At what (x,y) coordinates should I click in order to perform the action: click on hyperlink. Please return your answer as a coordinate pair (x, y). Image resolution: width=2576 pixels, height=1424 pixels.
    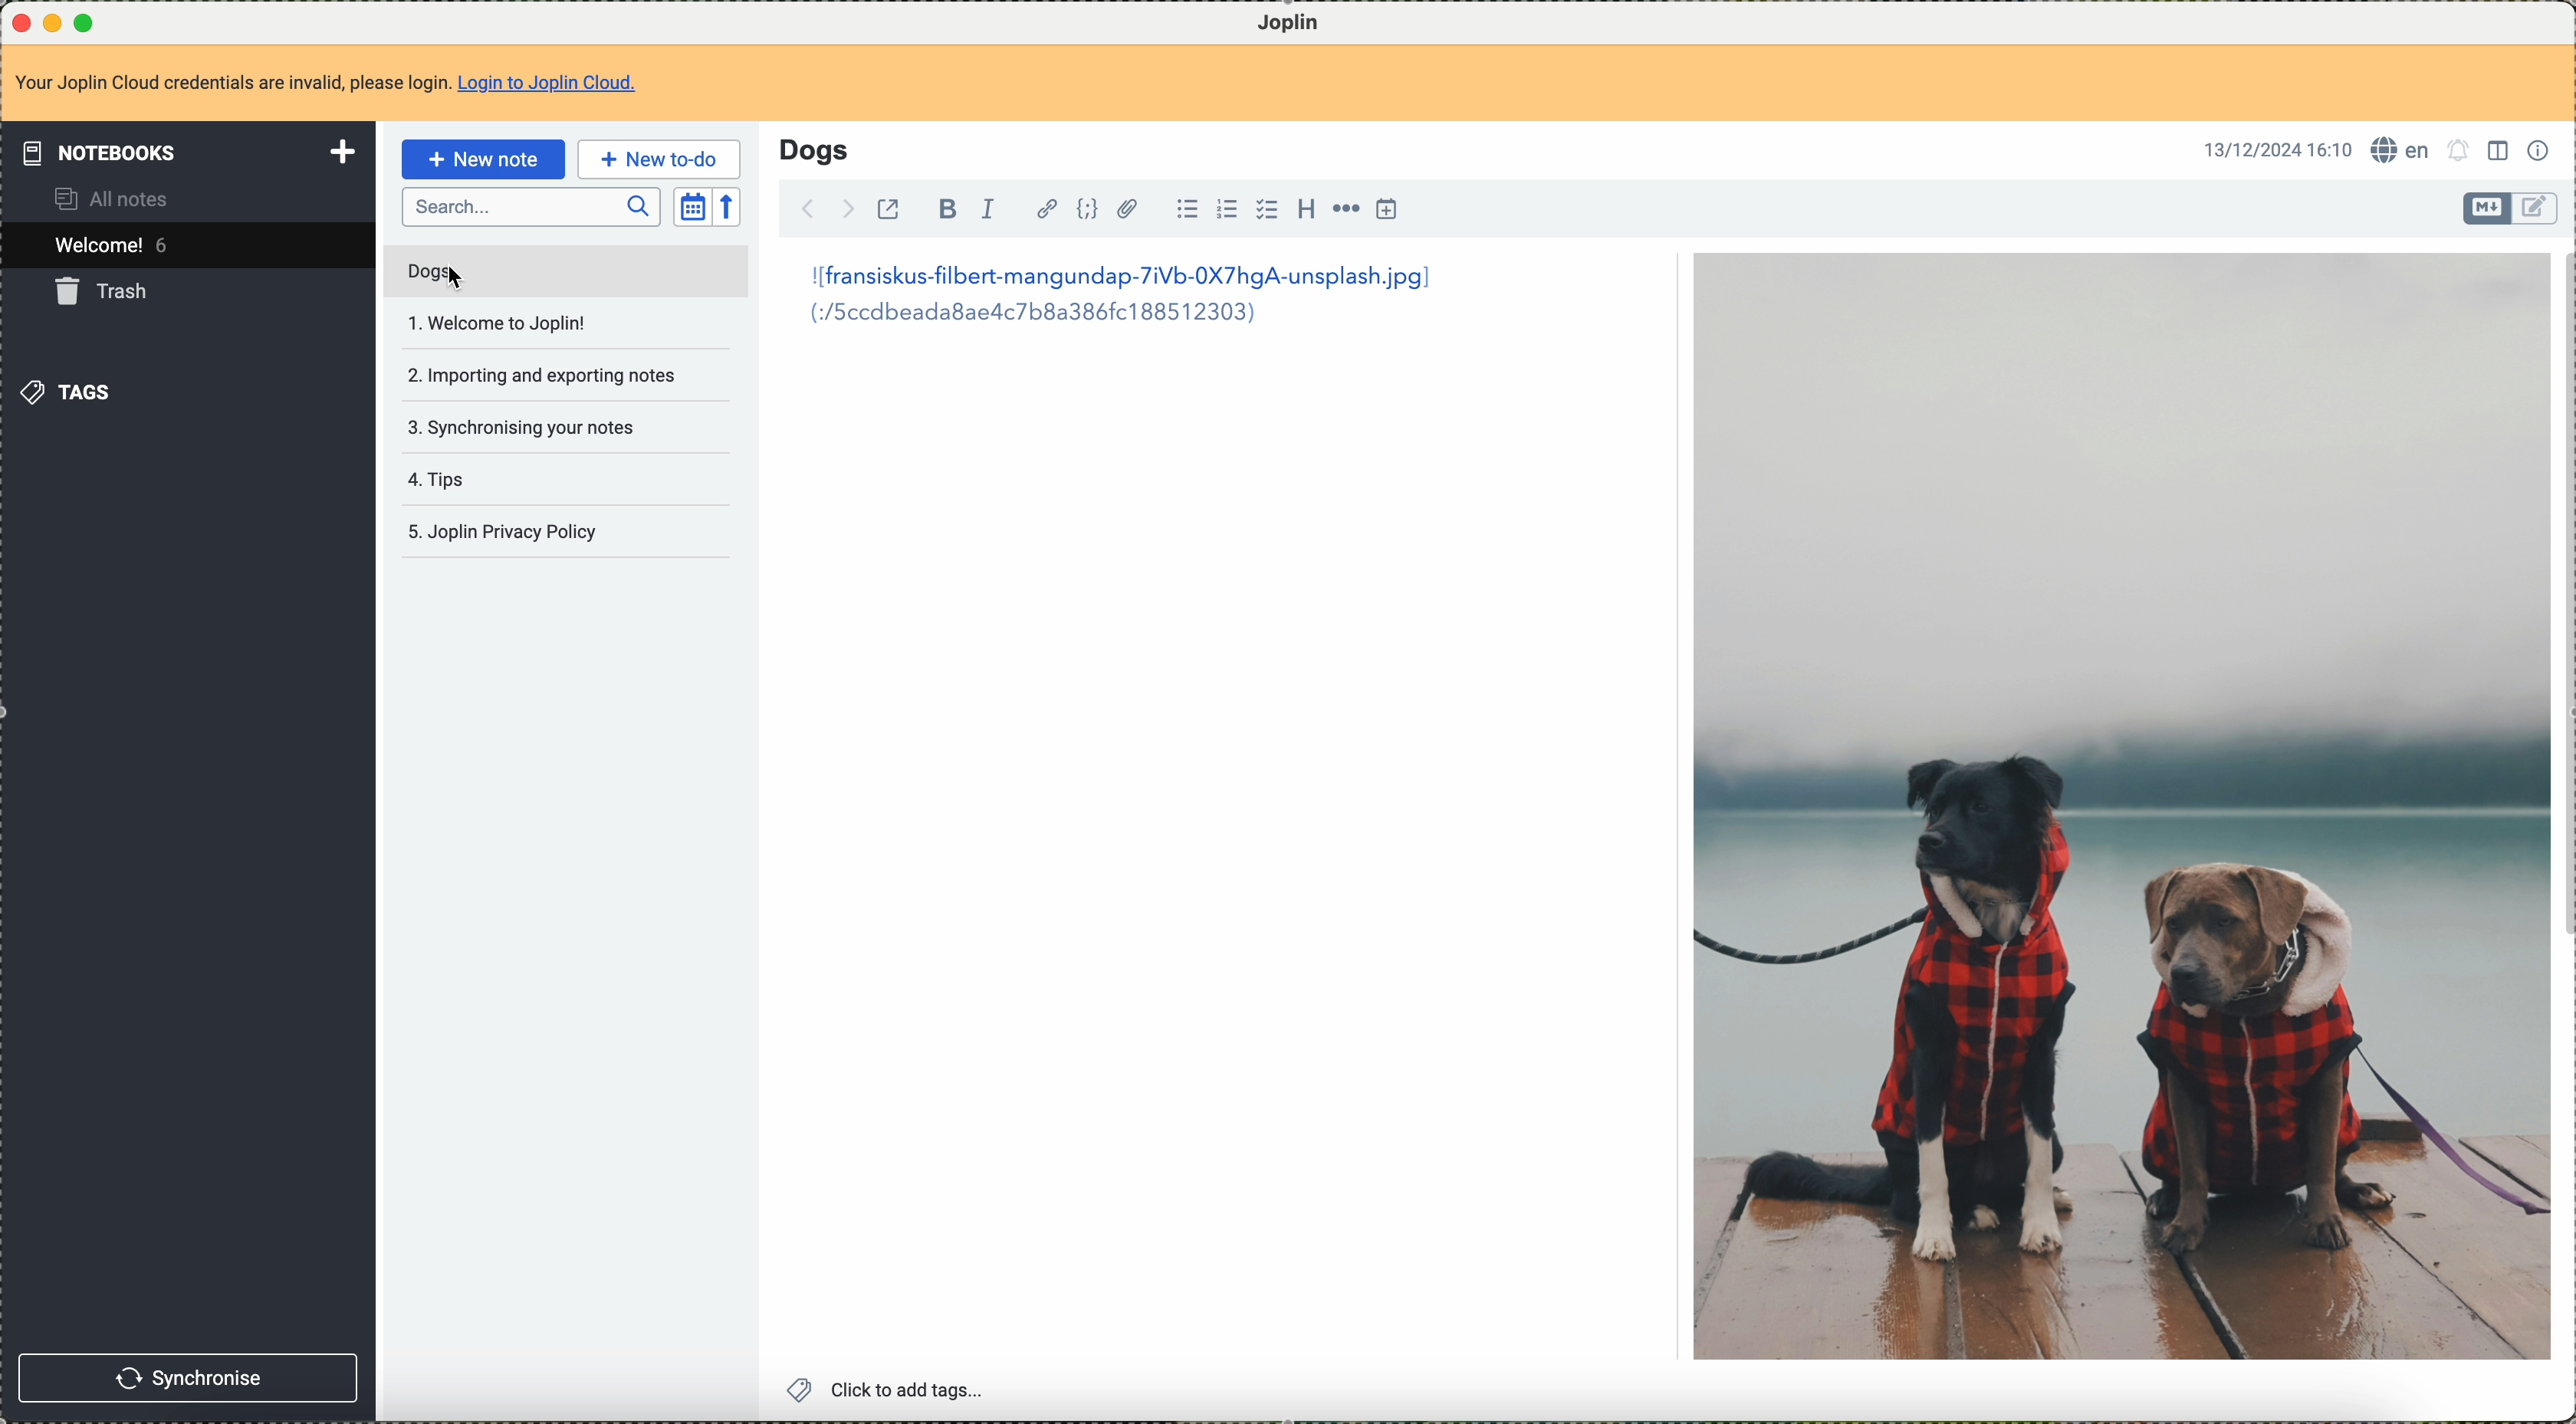
    Looking at the image, I should click on (1042, 208).